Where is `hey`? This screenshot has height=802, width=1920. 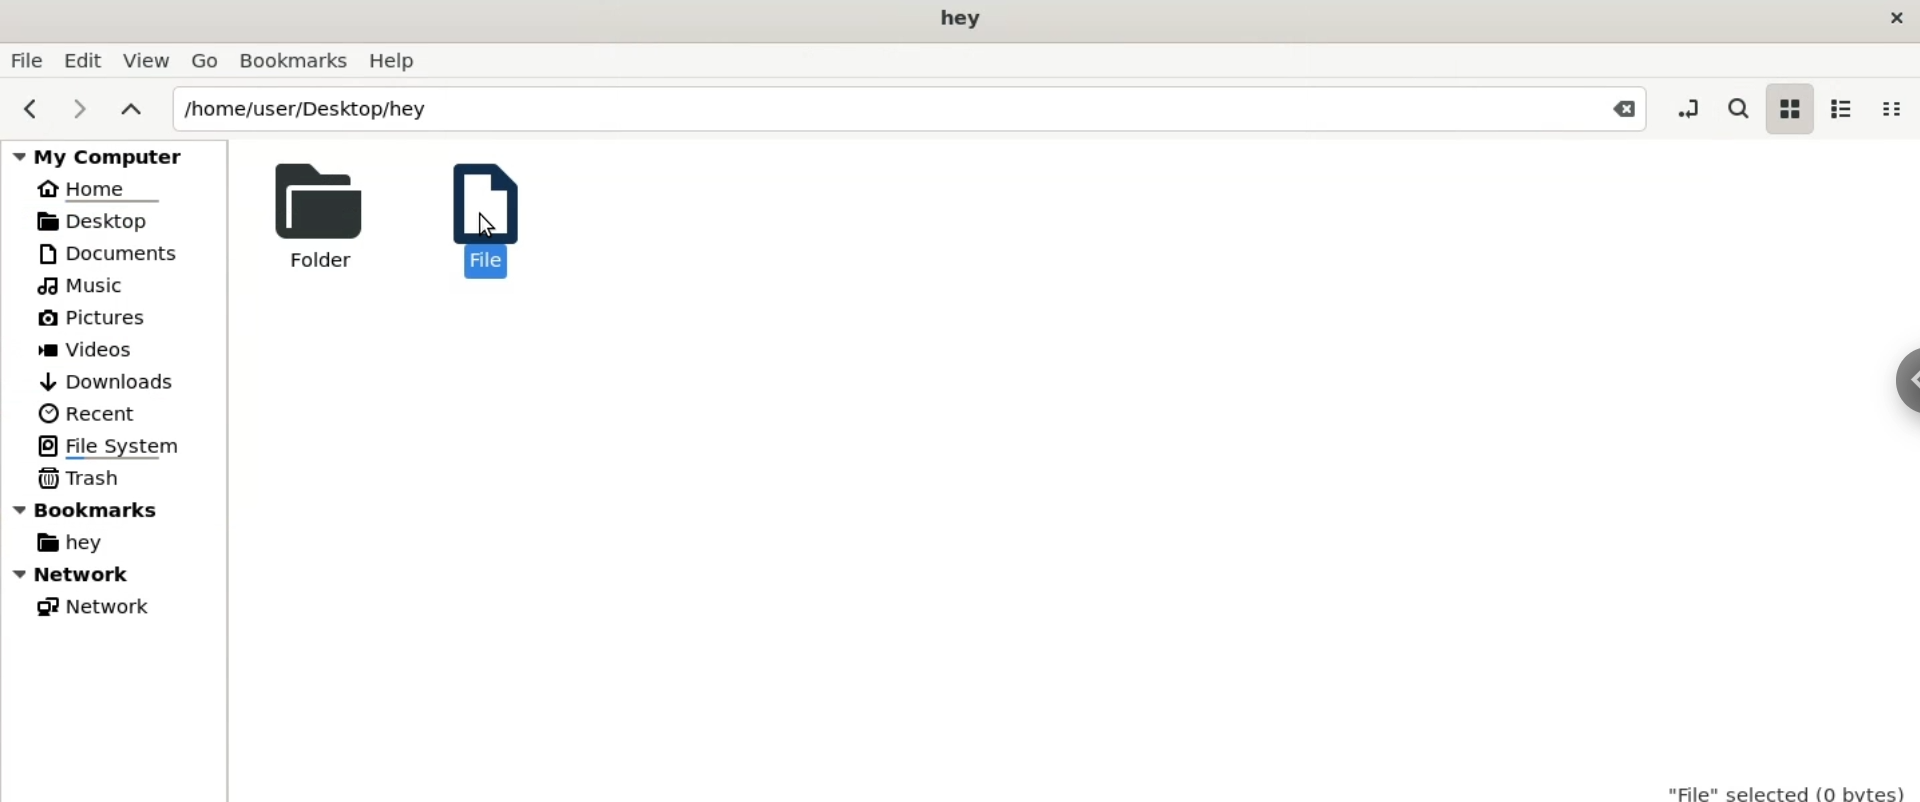
hey is located at coordinates (962, 20).